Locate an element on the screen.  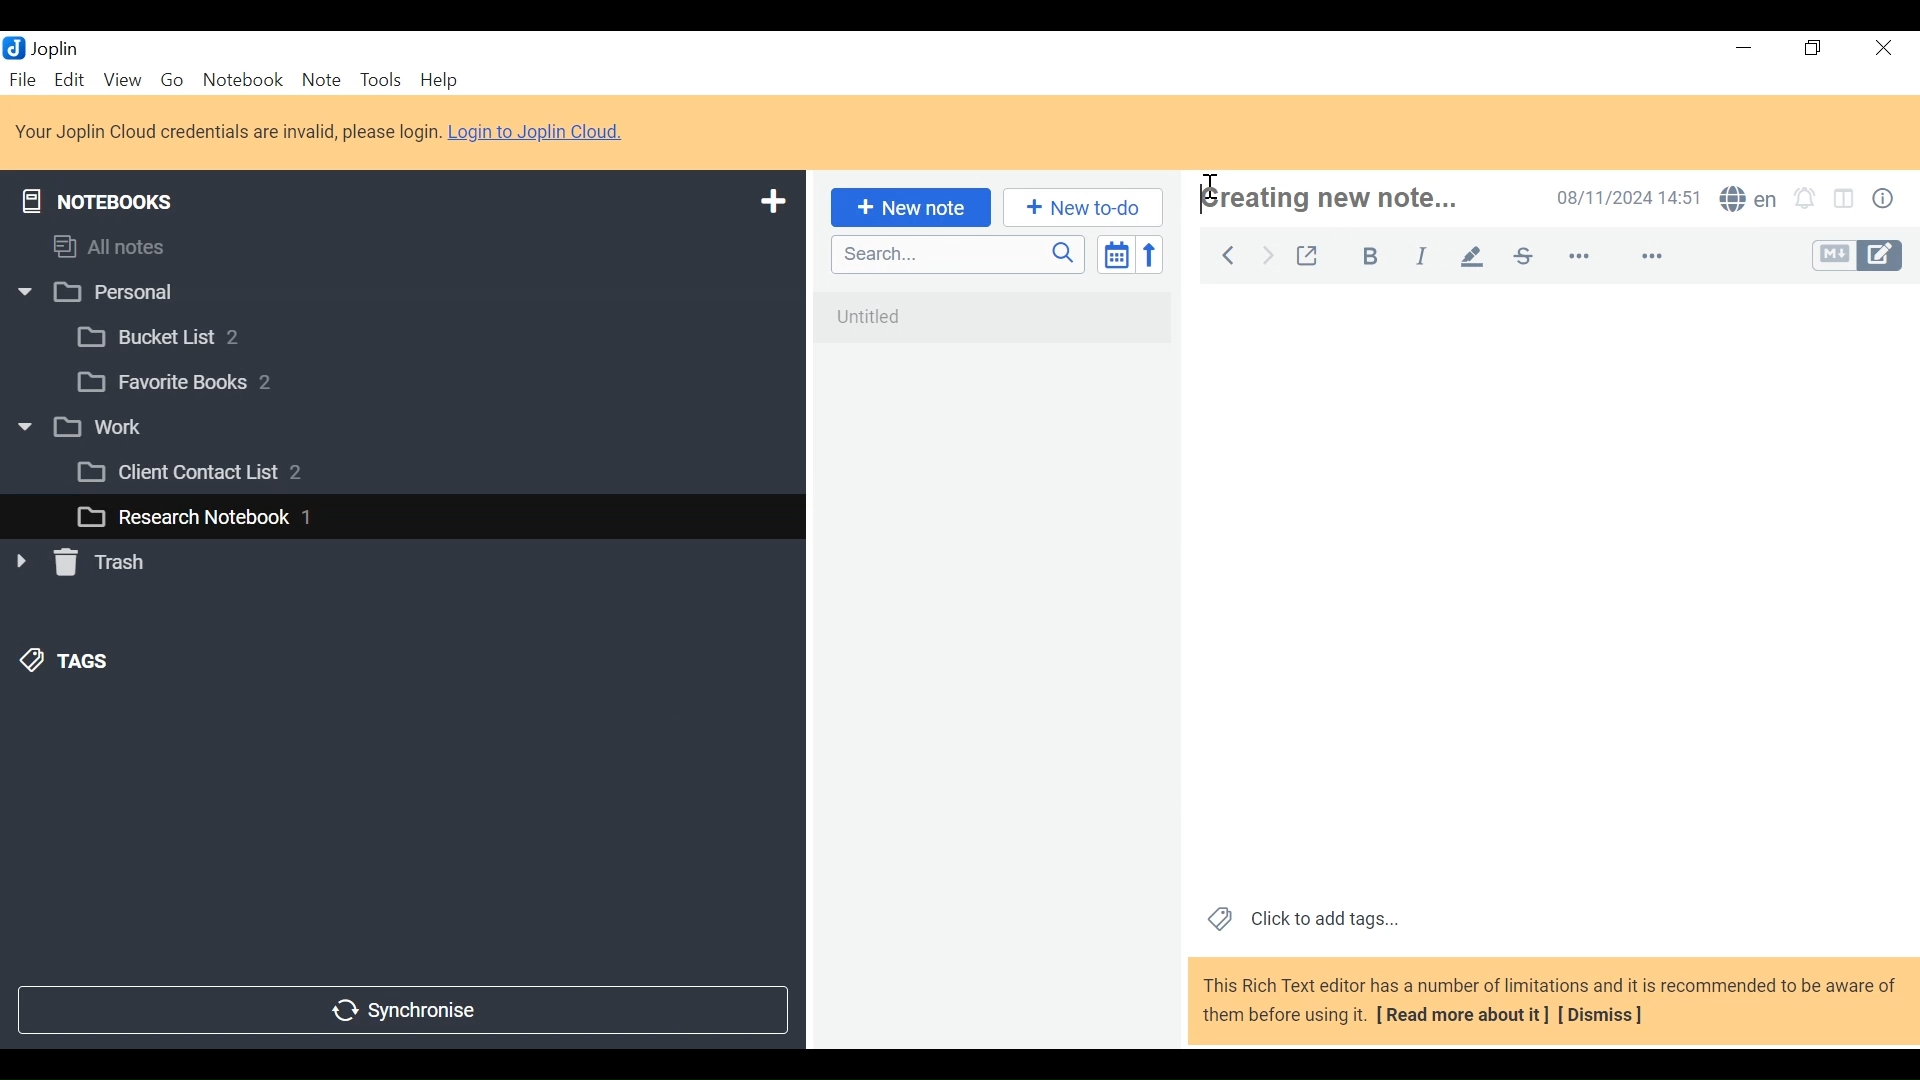
Synchronize is located at coordinates (401, 1008).